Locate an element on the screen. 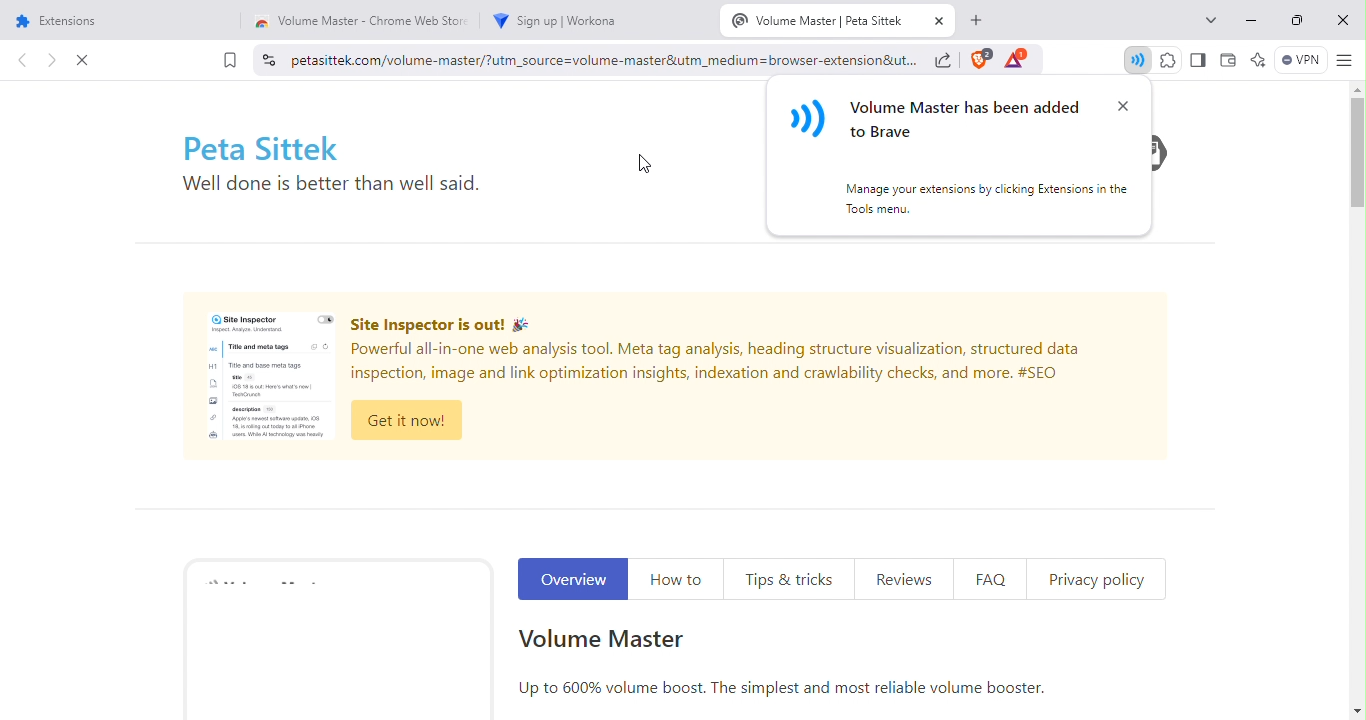 This screenshot has width=1366, height=720. extensions is located at coordinates (121, 21).